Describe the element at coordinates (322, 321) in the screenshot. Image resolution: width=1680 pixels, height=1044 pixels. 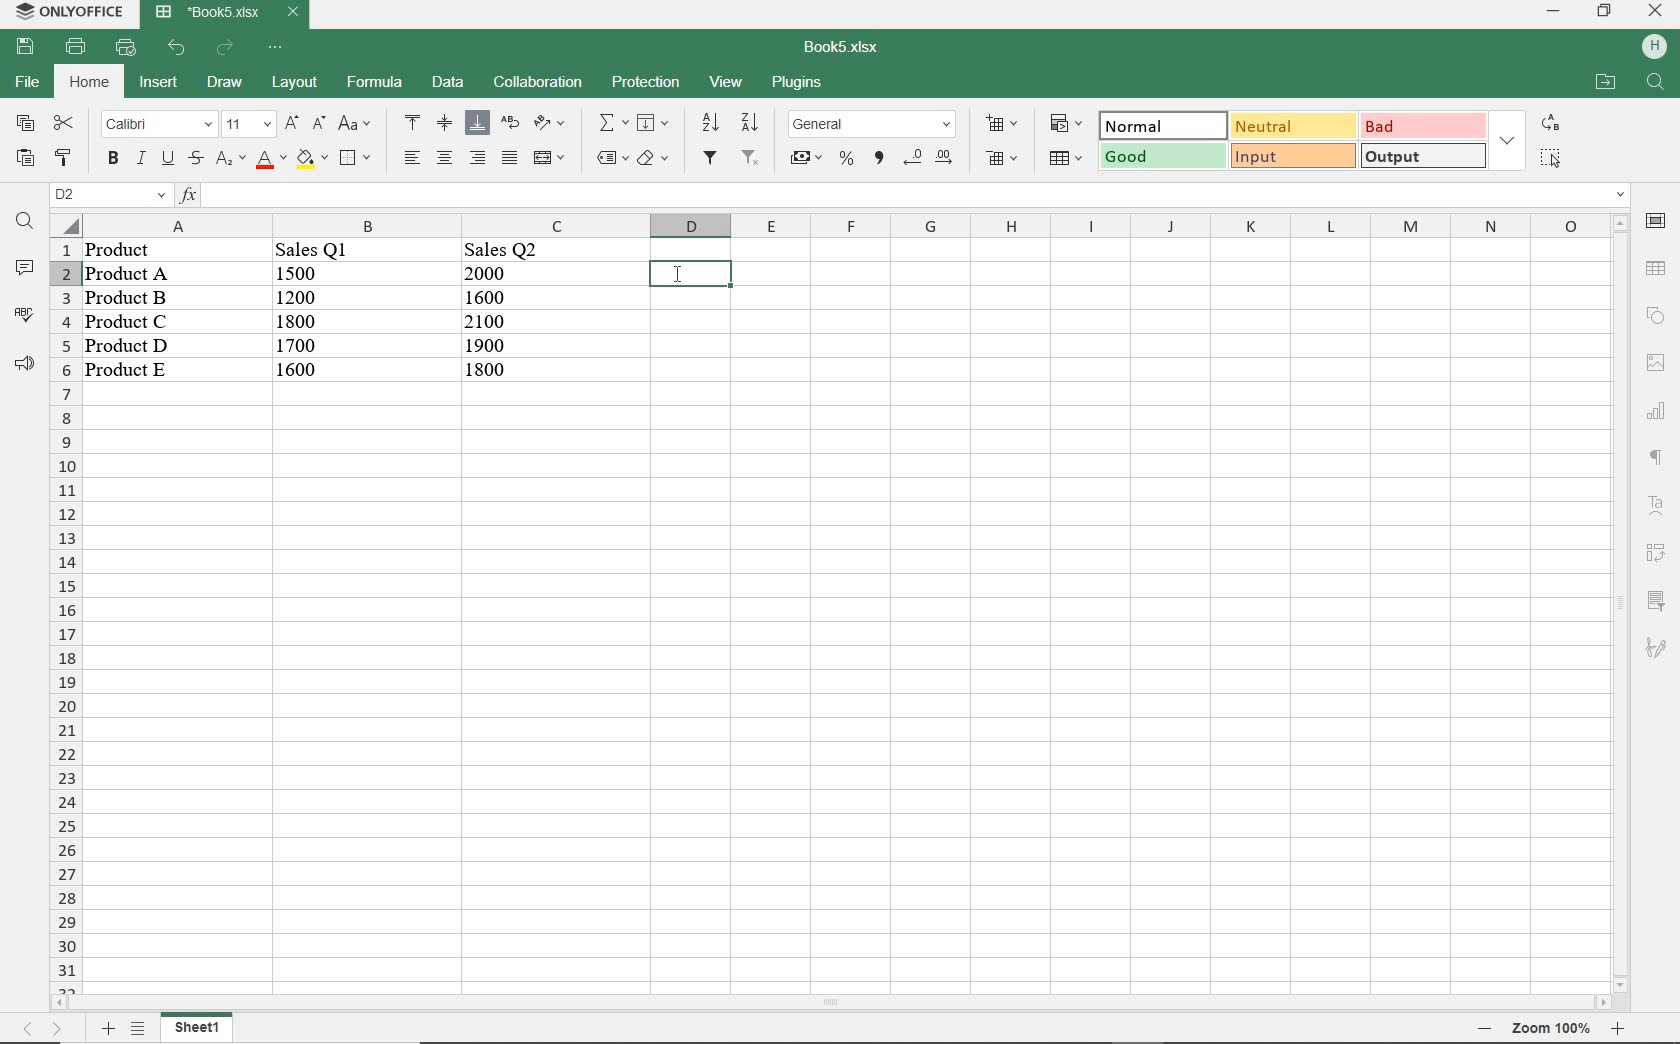
I see `data` at that location.